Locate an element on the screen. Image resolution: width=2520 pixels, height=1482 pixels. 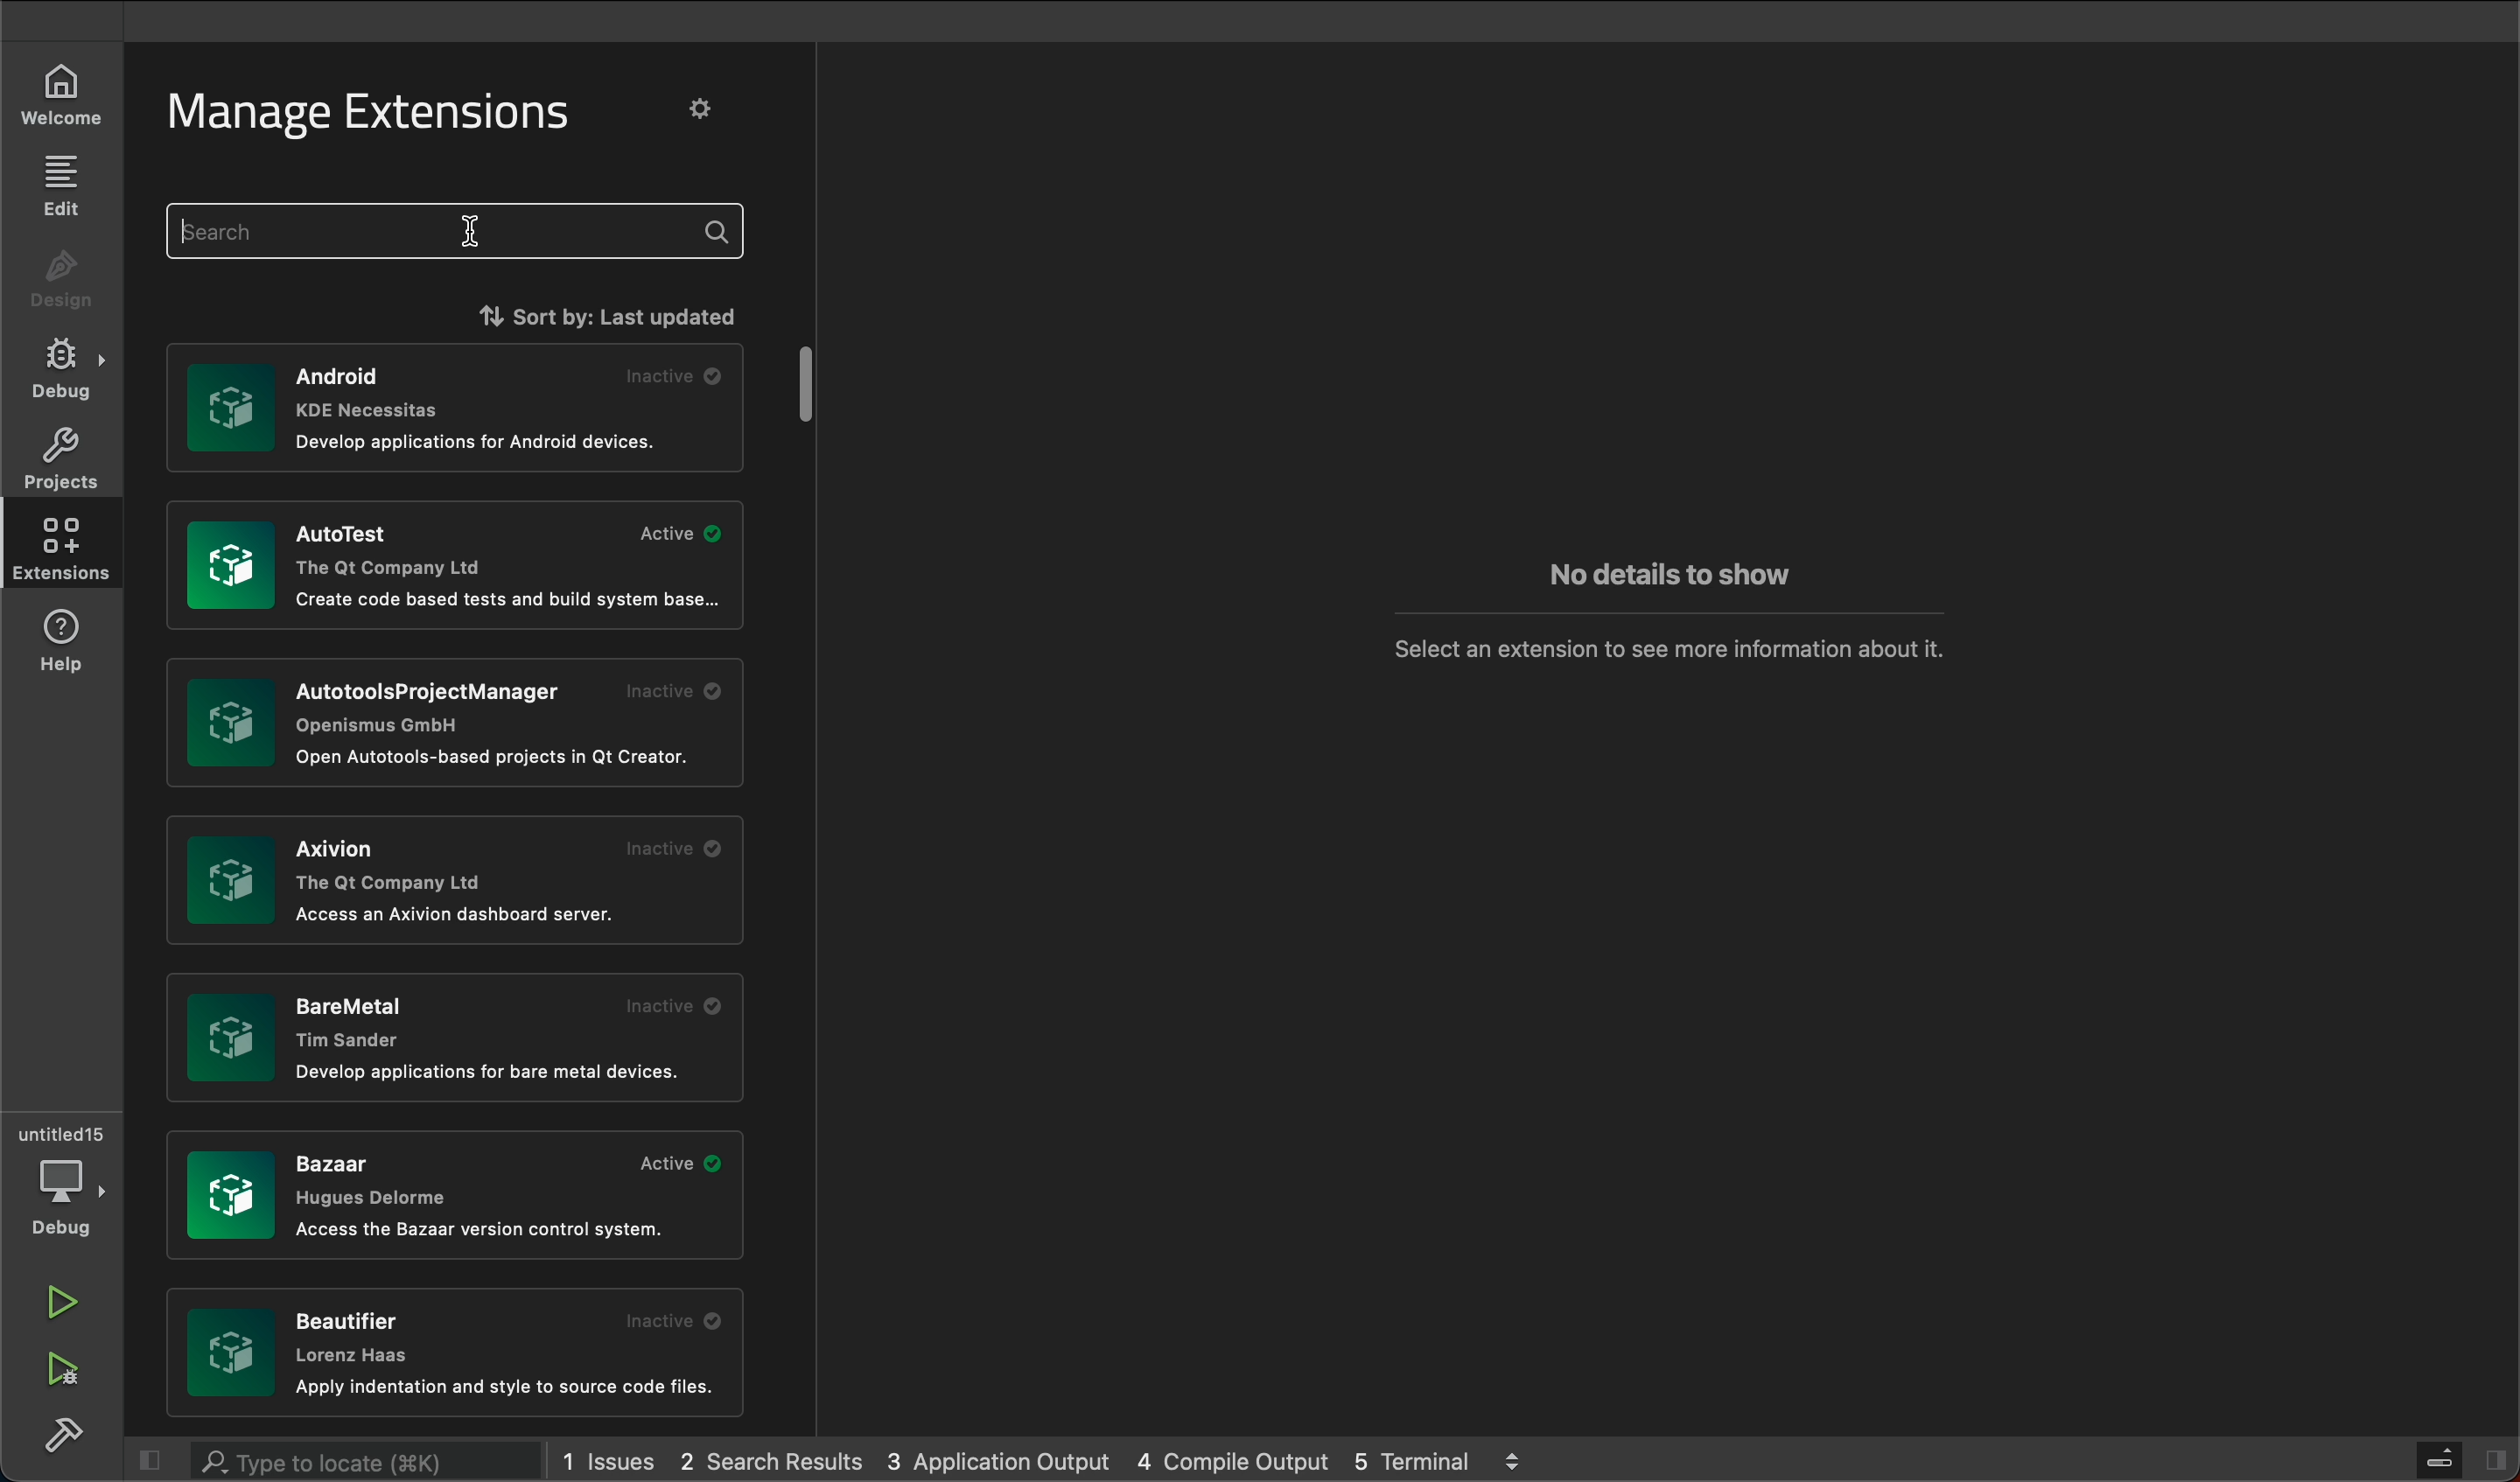
inactive is located at coordinates (676, 1321).